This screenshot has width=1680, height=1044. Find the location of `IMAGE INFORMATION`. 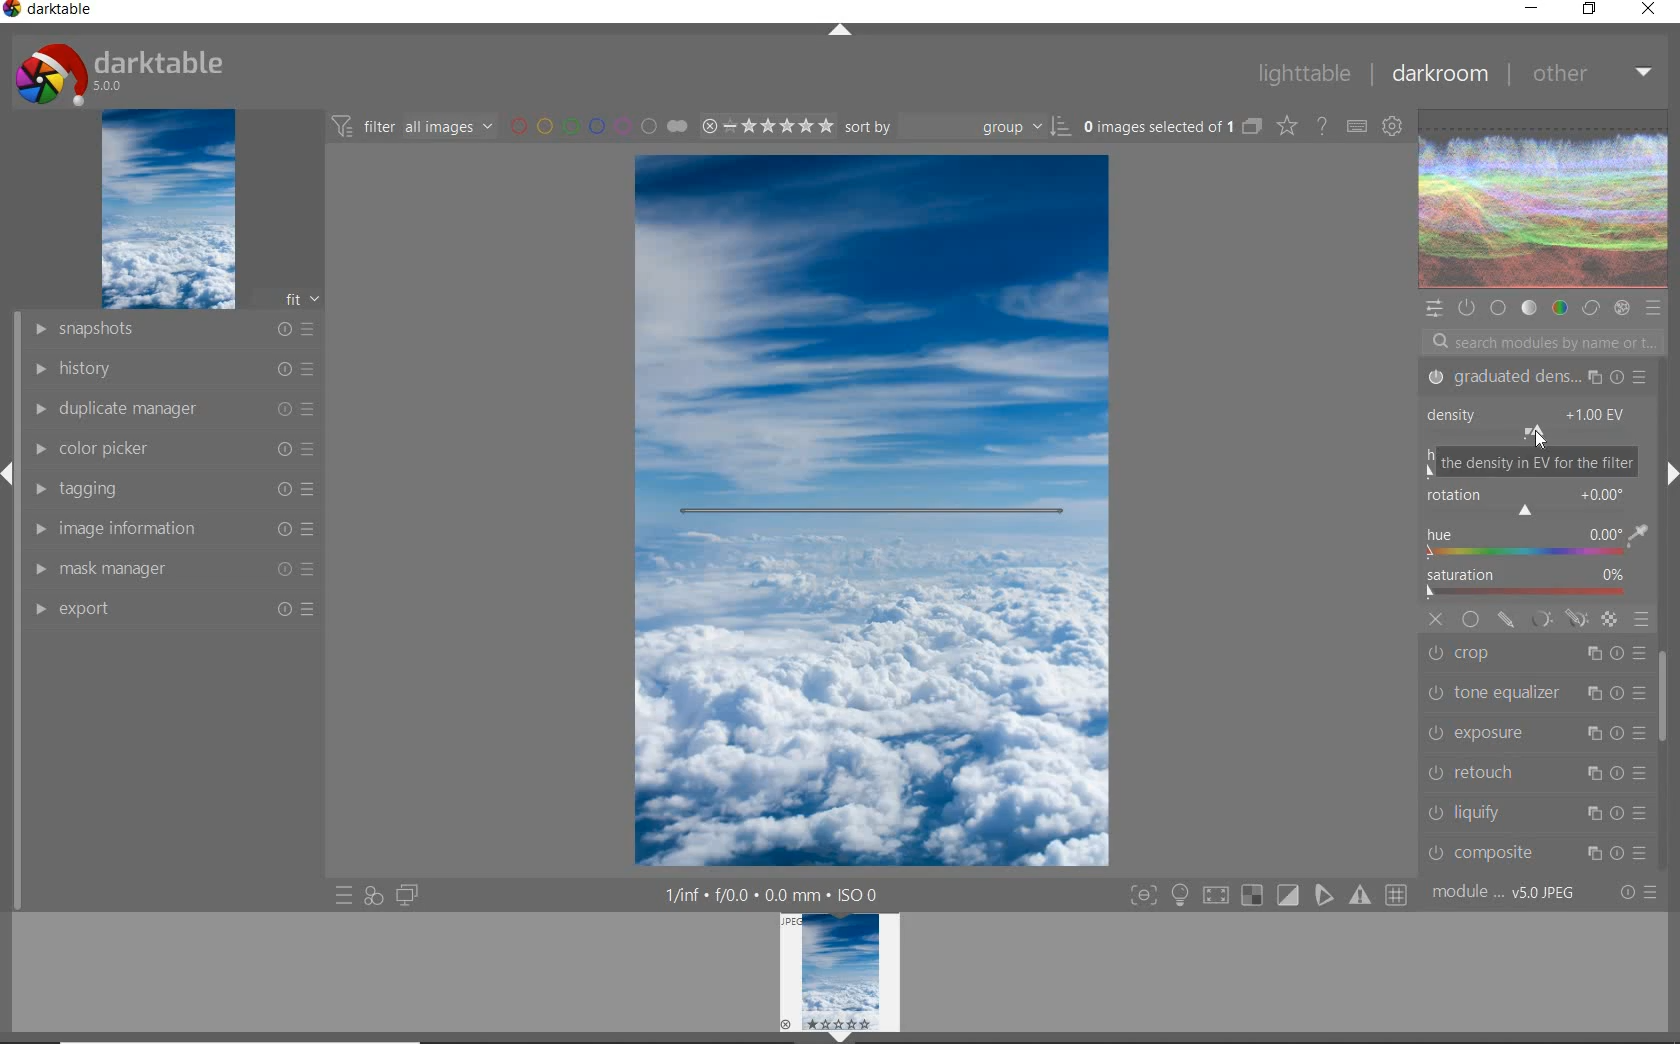

IMAGE INFORMATION is located at coordinates (177, 528).